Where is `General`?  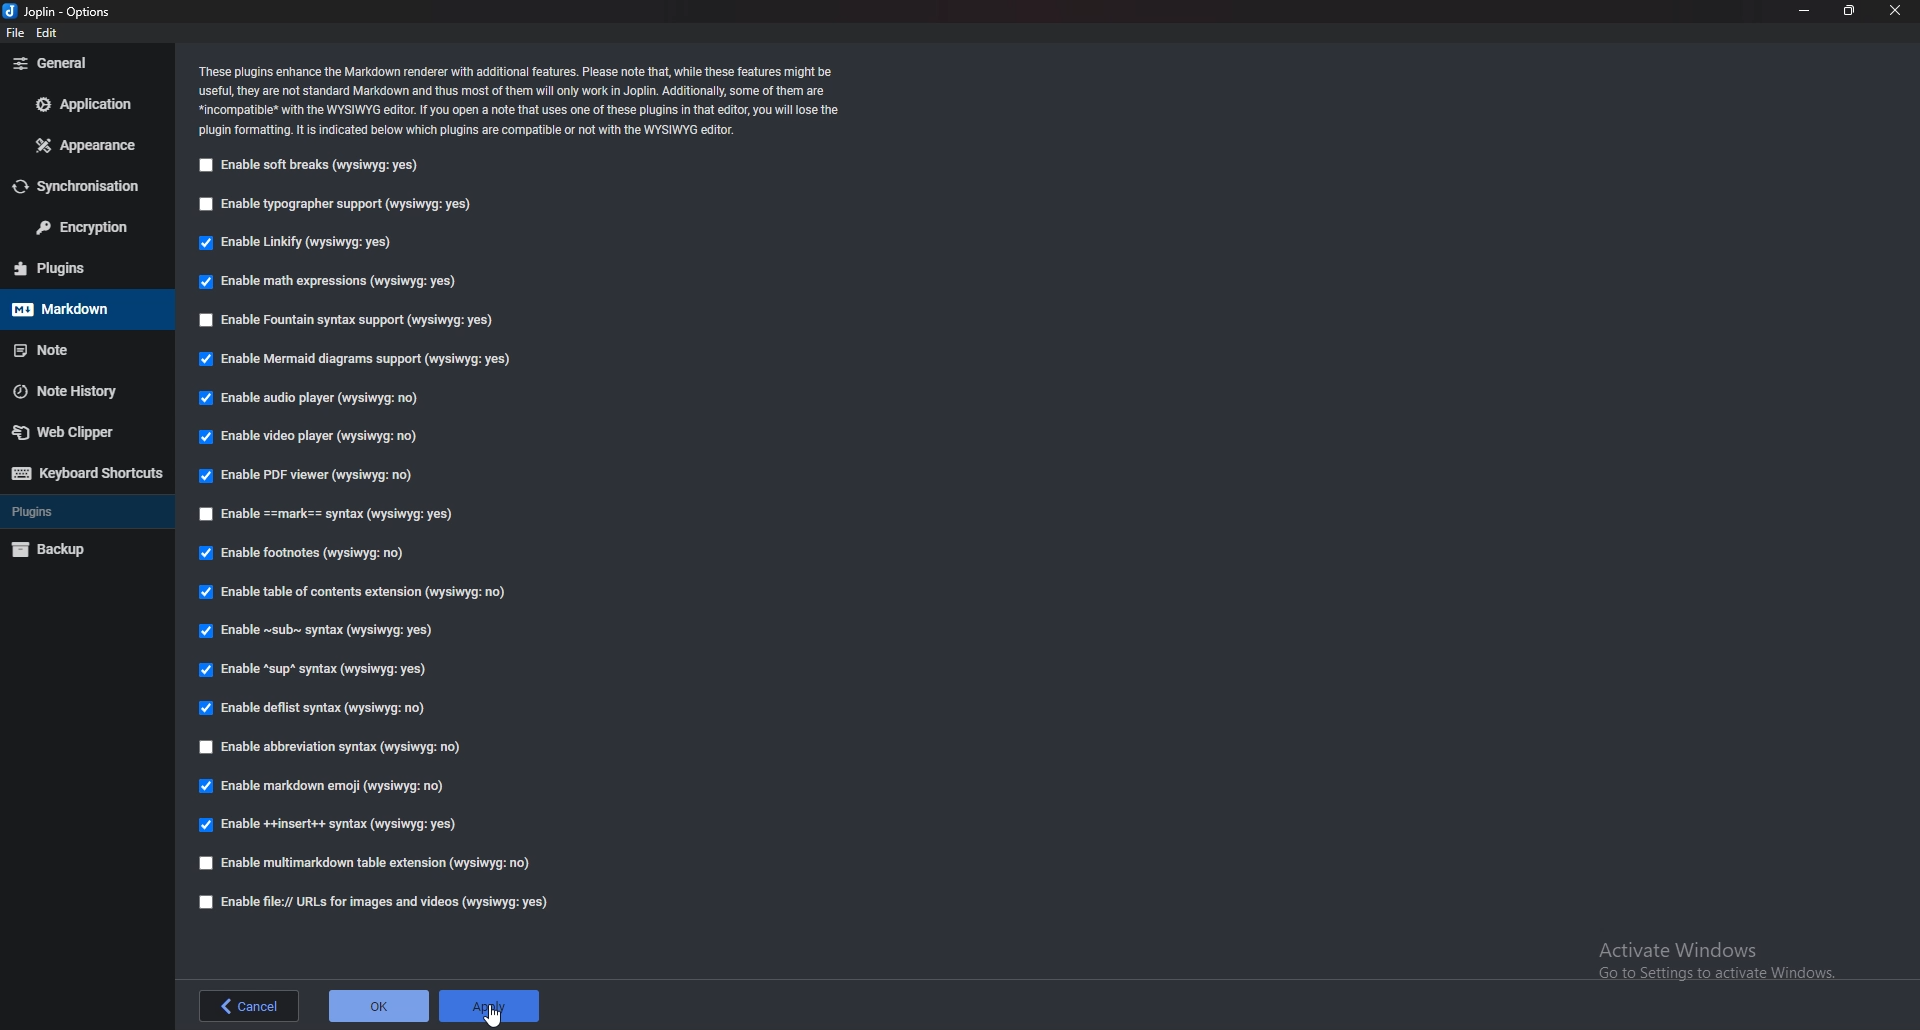
General is located at coordinates (83, 64).